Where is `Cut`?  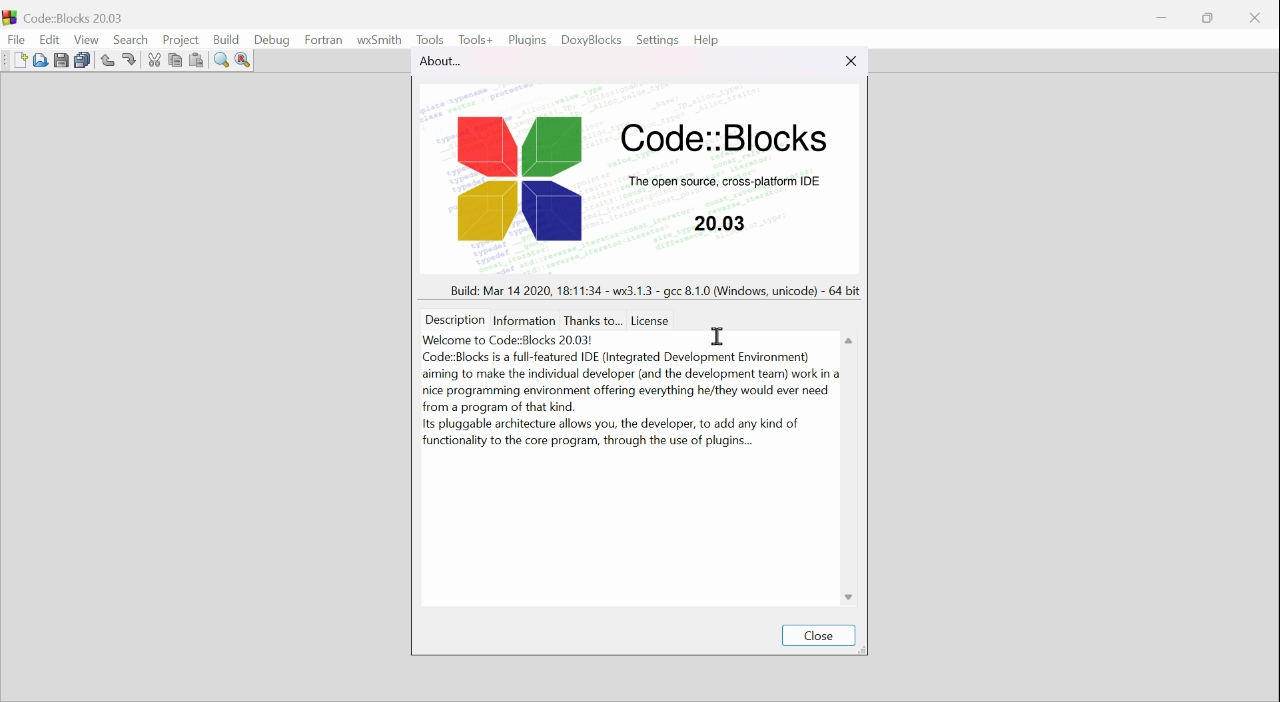 Cut is located at coordinates (152, 60).